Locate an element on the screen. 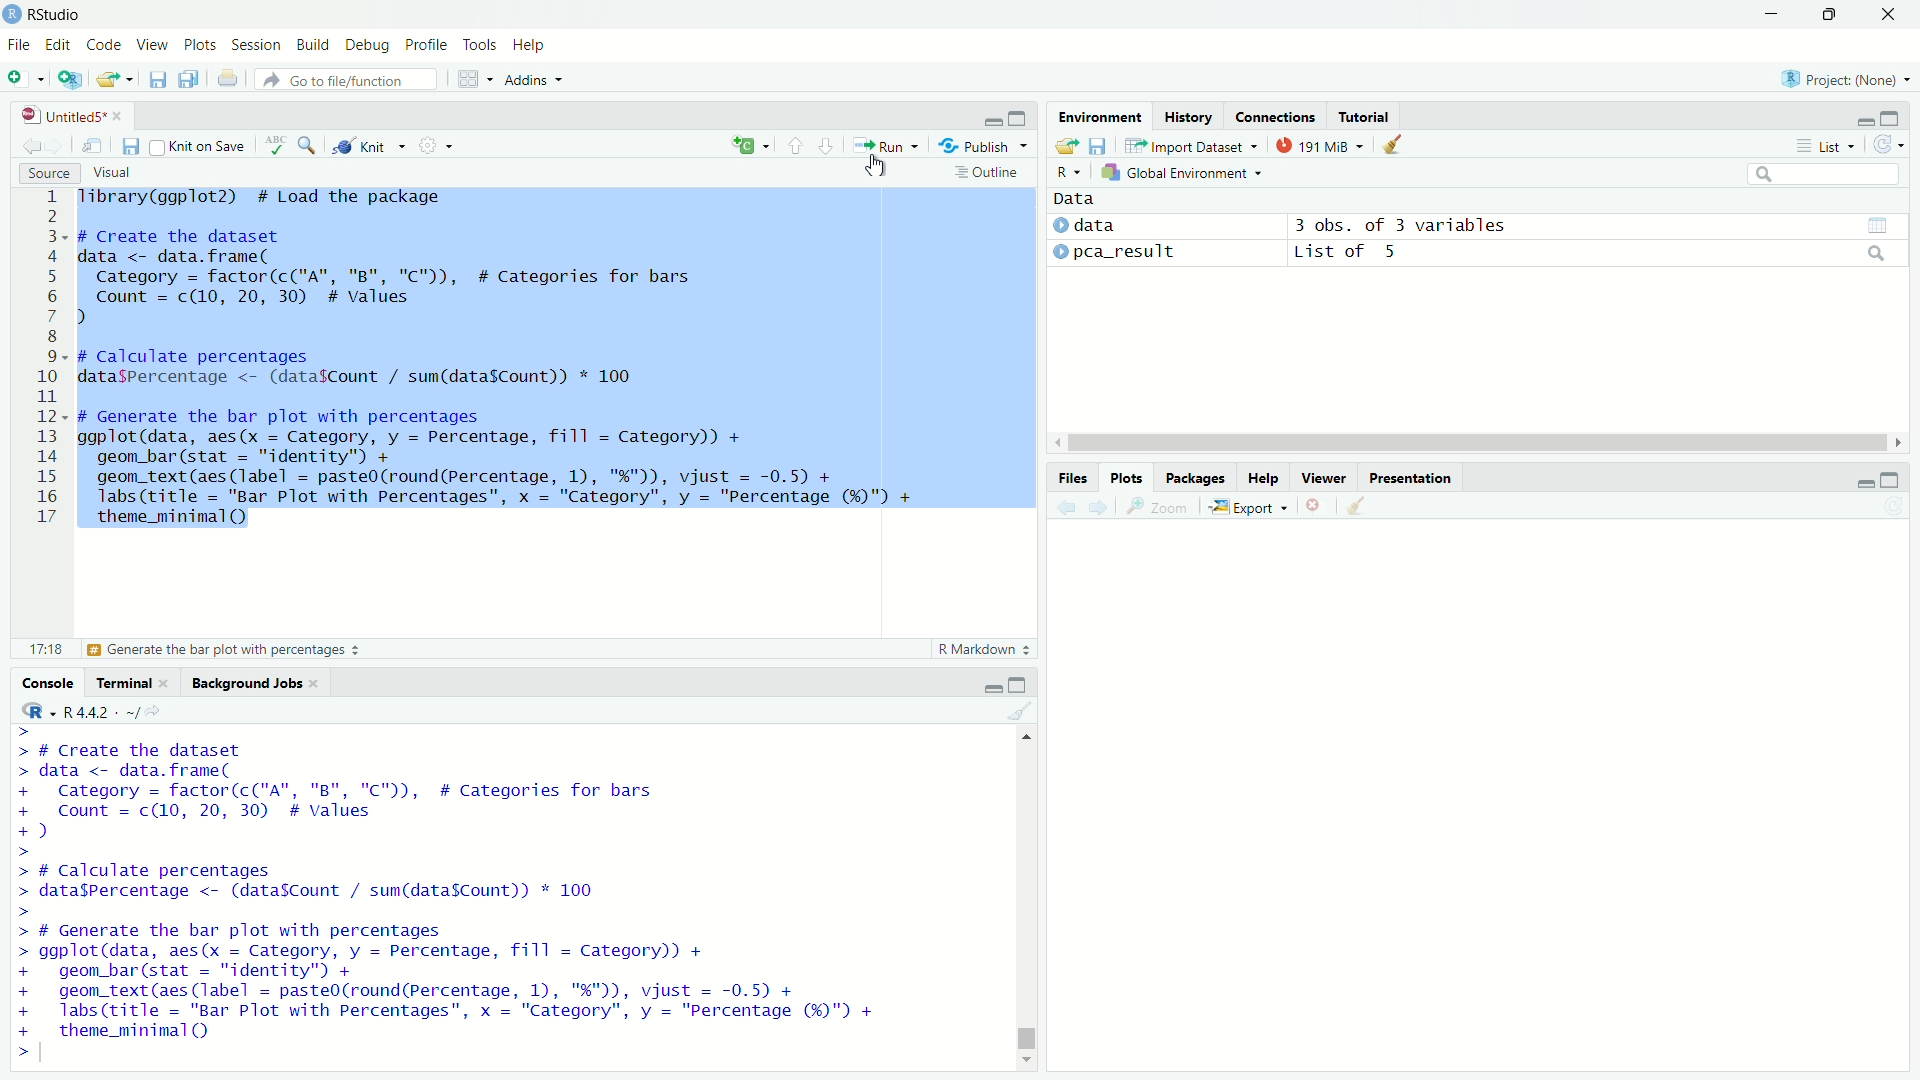 The height and width of the screenshot is (1080, 1920). data1 : data is located at coordinates (1129, 226).